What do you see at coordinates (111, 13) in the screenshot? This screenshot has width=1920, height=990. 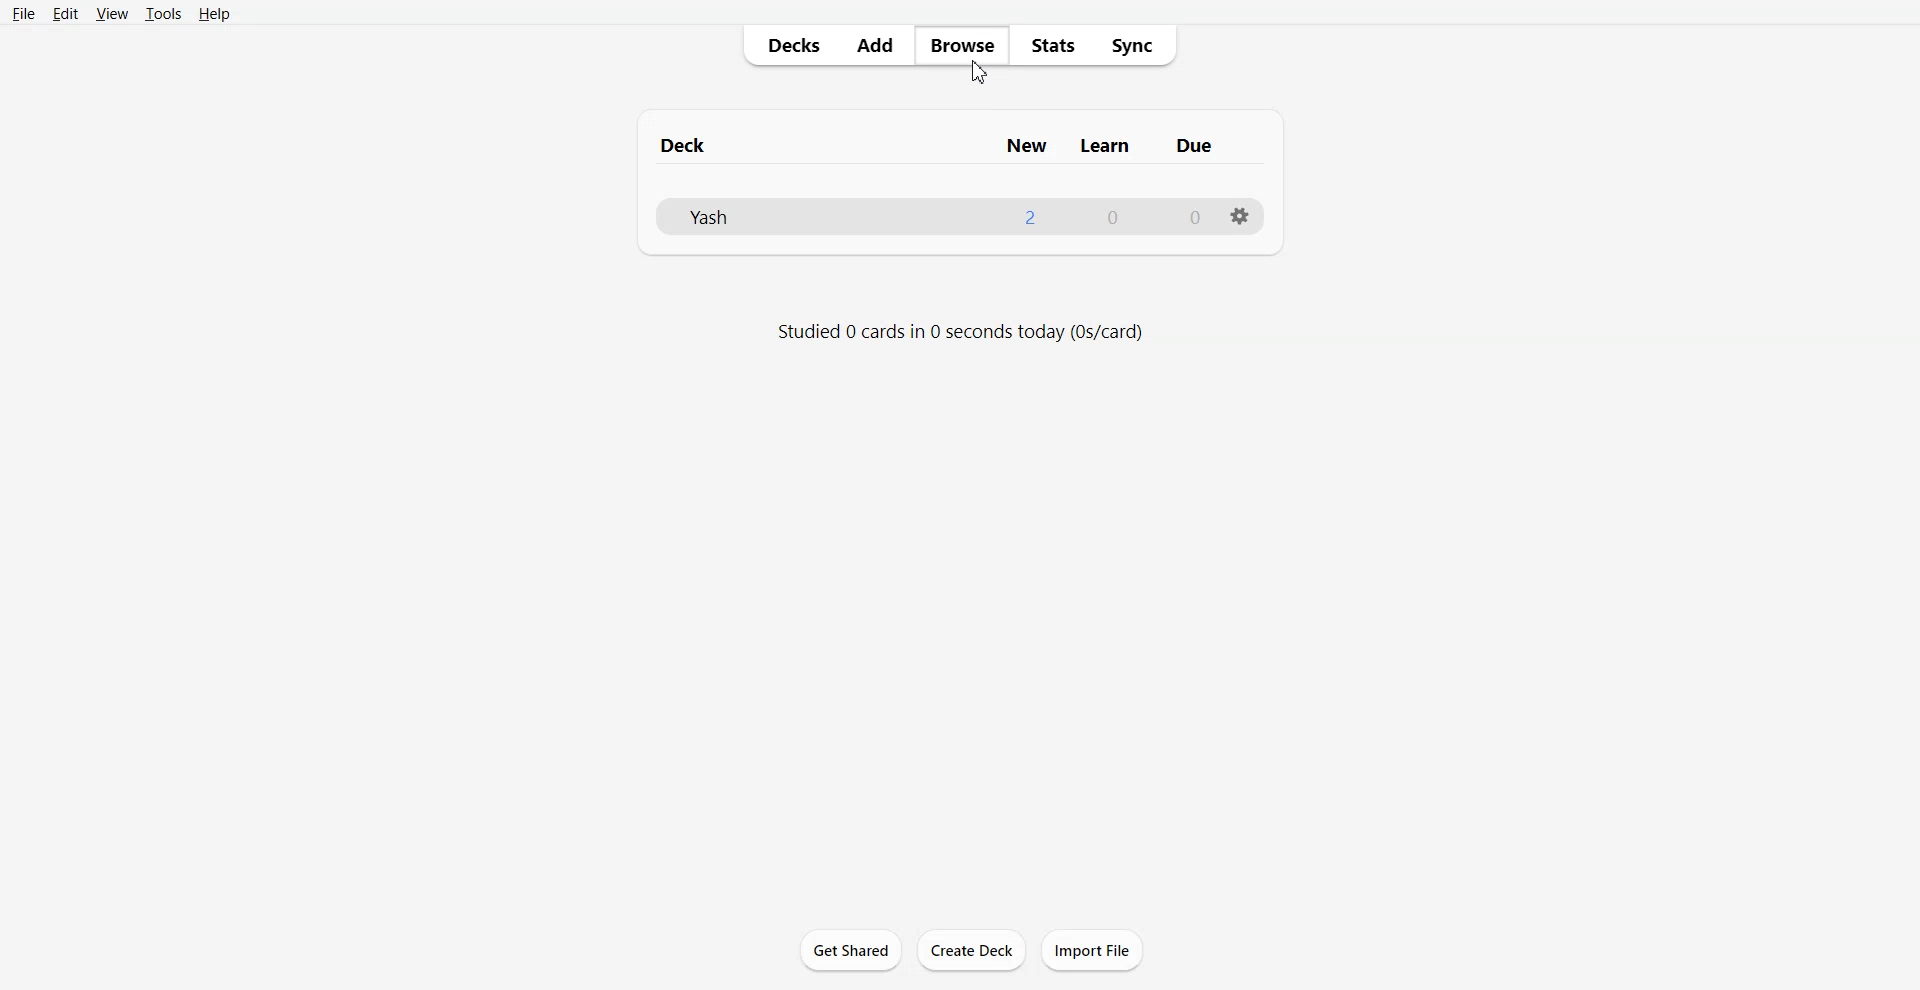 I see `View` at bounding box center [111, 13].